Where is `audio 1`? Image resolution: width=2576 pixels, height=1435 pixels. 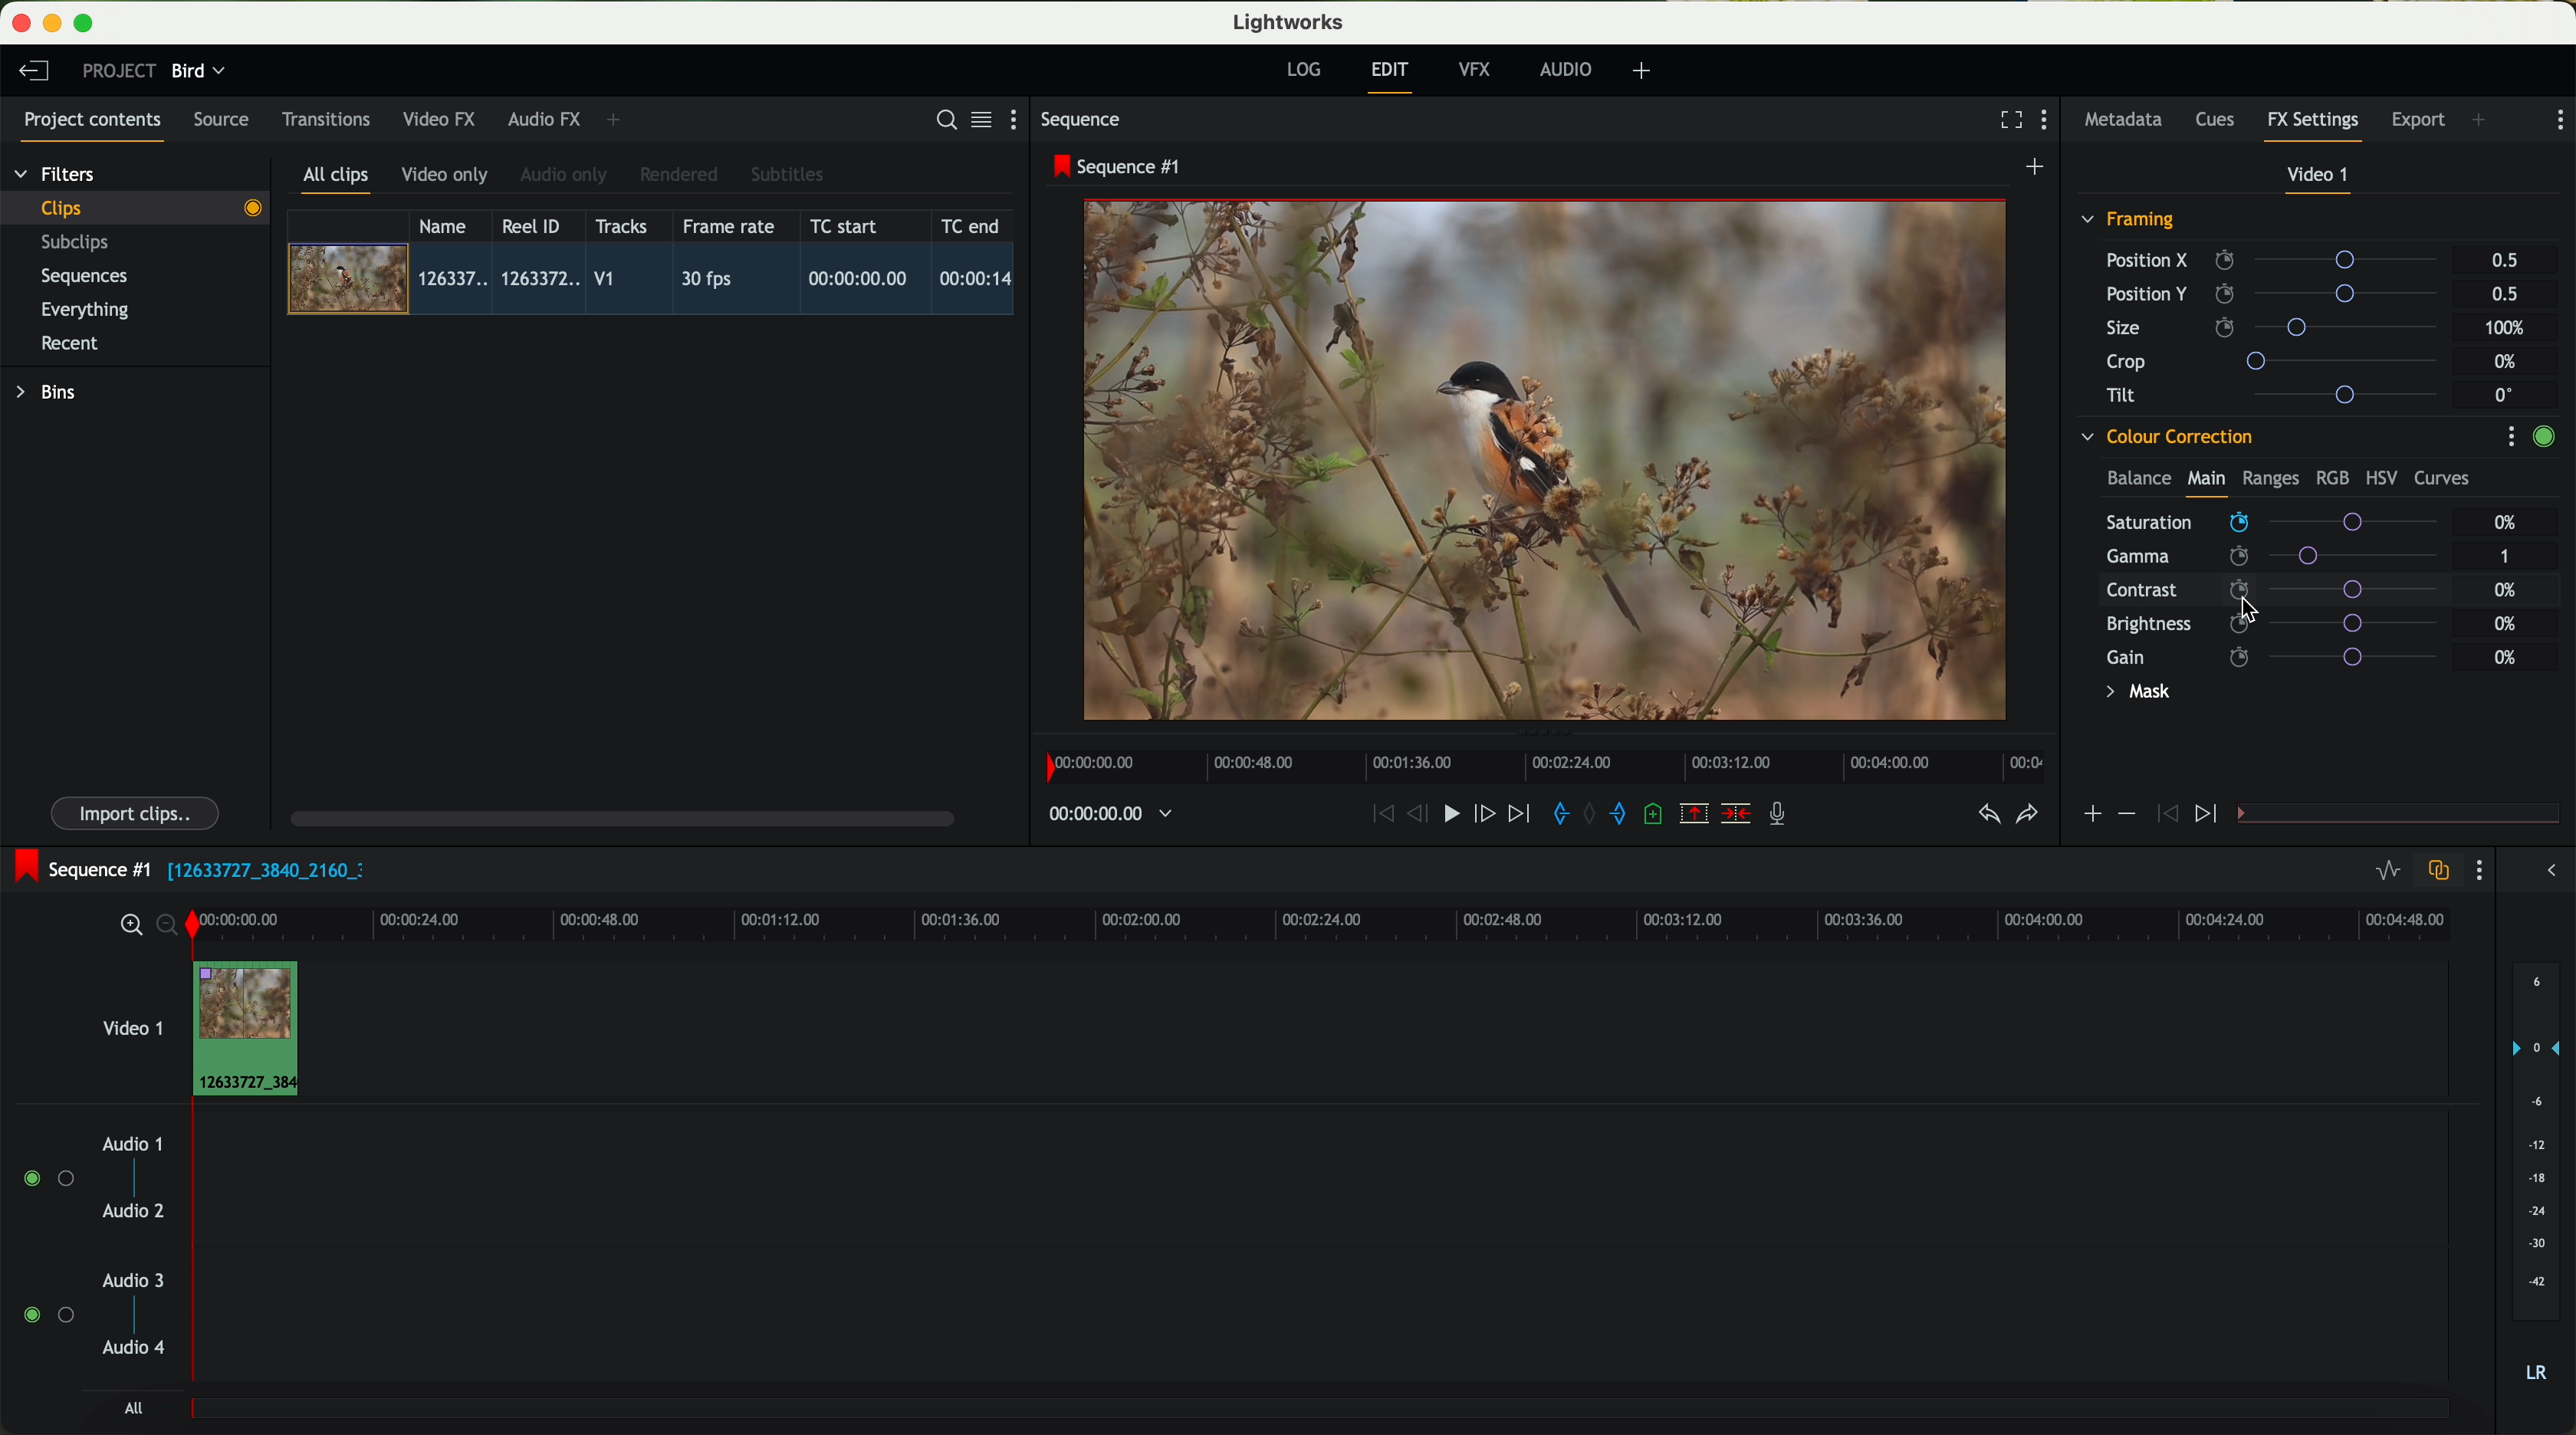 audio 1 is located at coordinates (133, 1143).